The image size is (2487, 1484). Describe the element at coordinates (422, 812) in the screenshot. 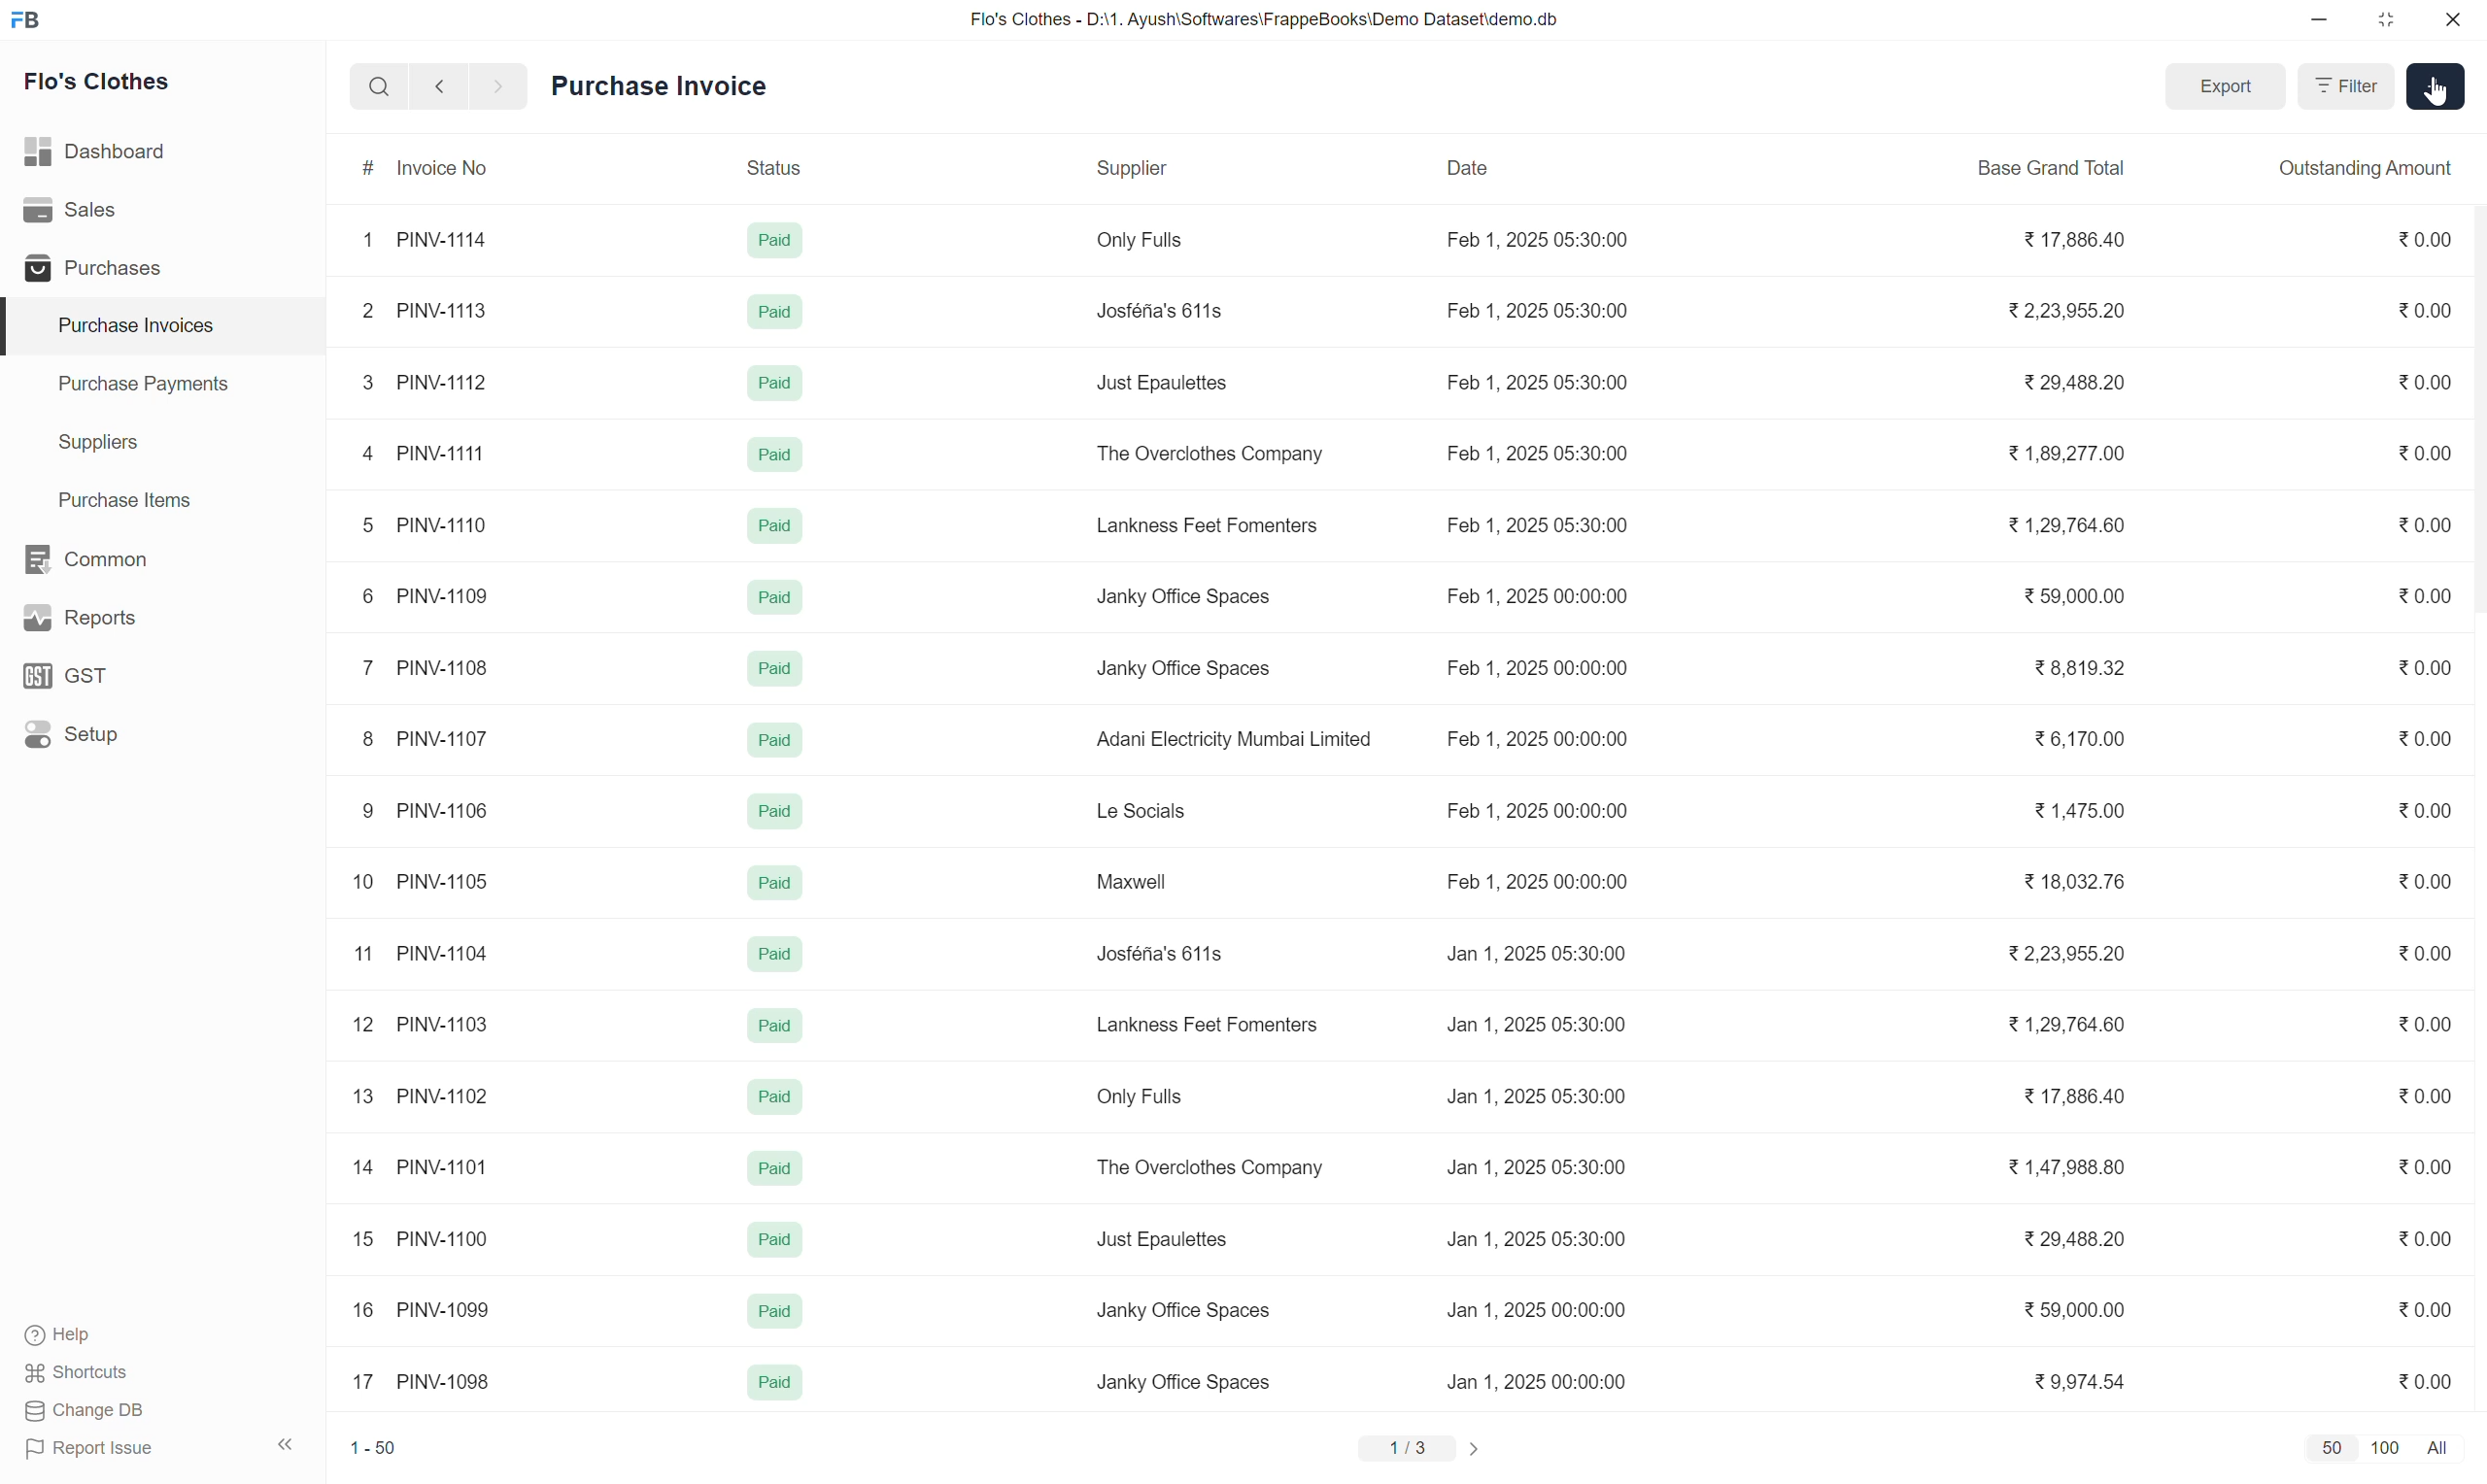

I see `9 PINV-1106` at that location.